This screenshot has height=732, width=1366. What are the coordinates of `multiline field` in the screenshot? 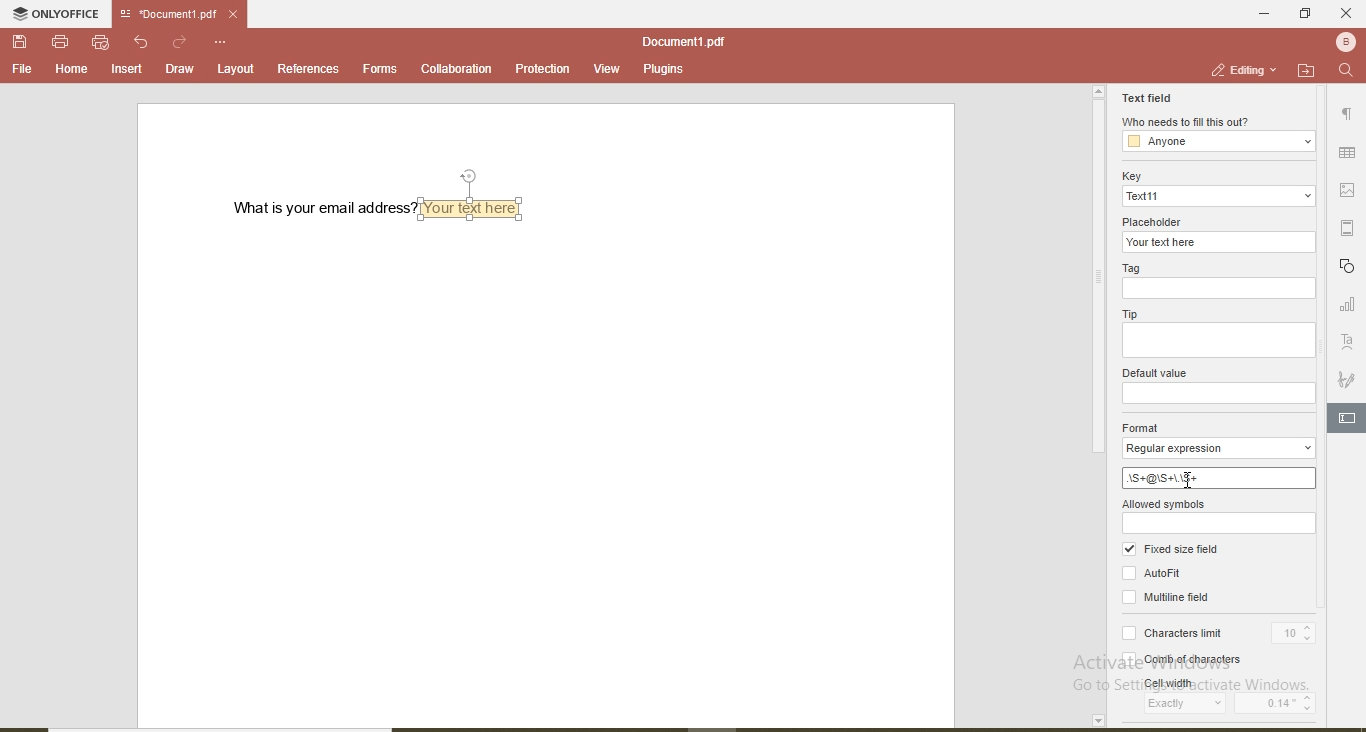 It's located at (1171, 599).